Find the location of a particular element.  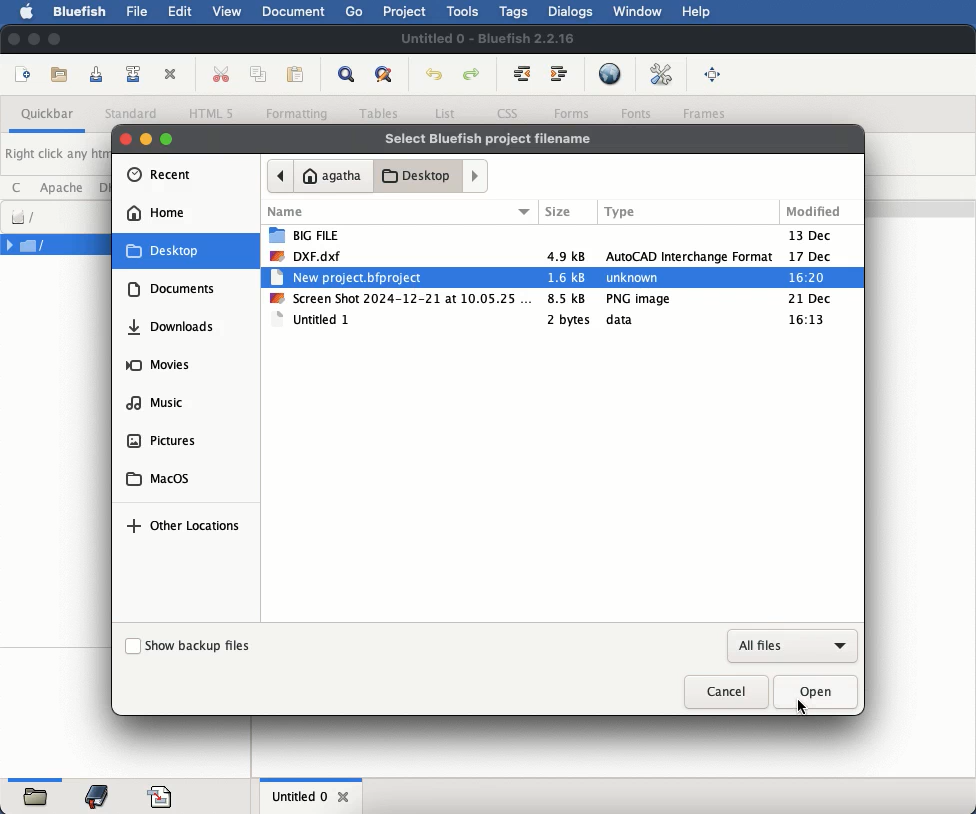

help is located at coordinates (697, 12).